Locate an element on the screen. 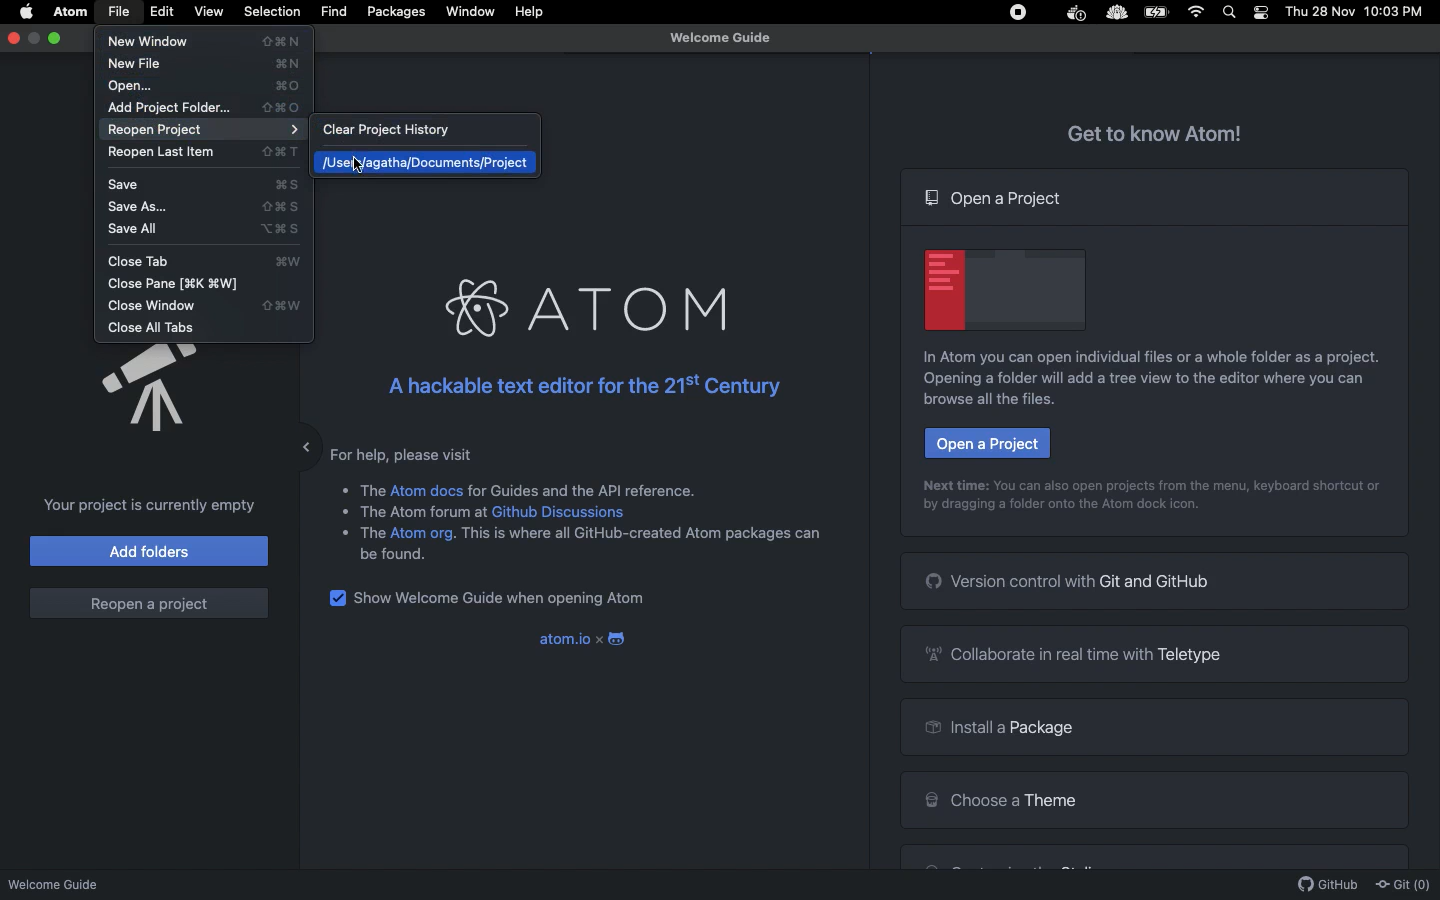 The width and height of the screenshot is (1440, 900). Packages is located at coordinates (396, 14).